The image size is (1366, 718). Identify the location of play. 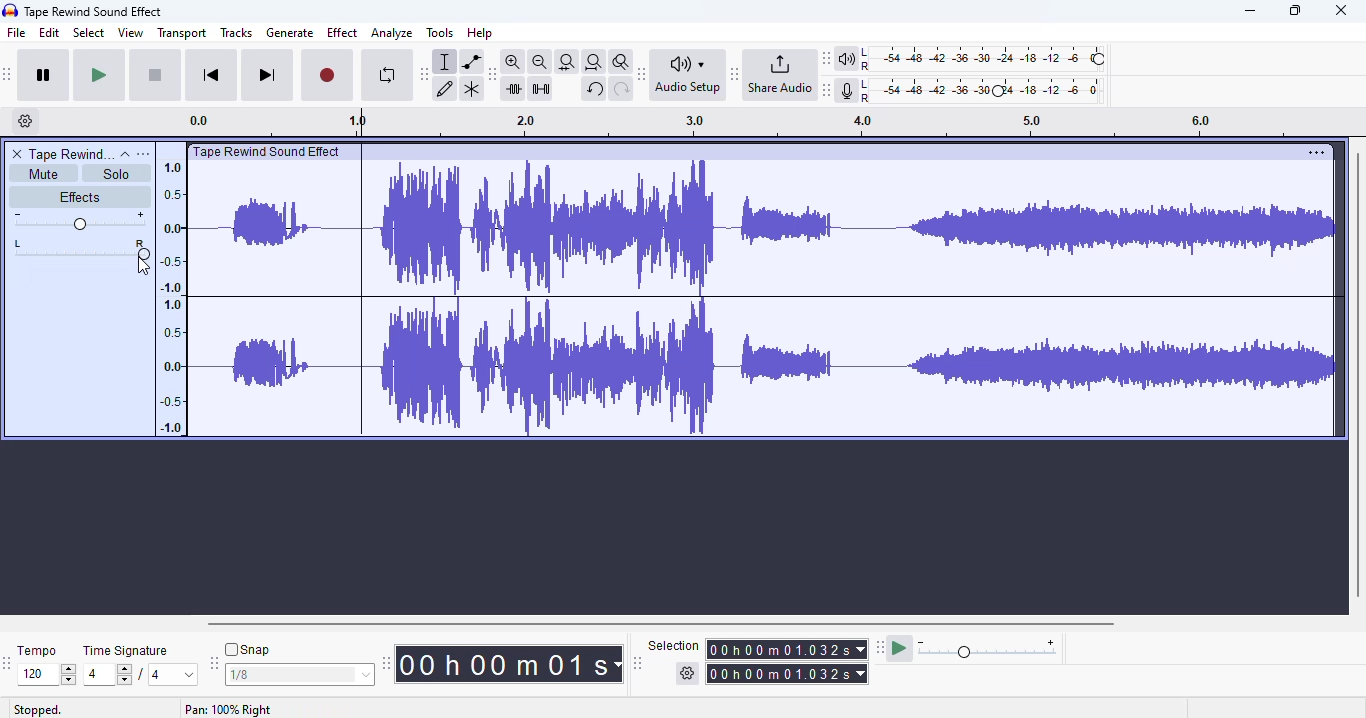
(99, 76).